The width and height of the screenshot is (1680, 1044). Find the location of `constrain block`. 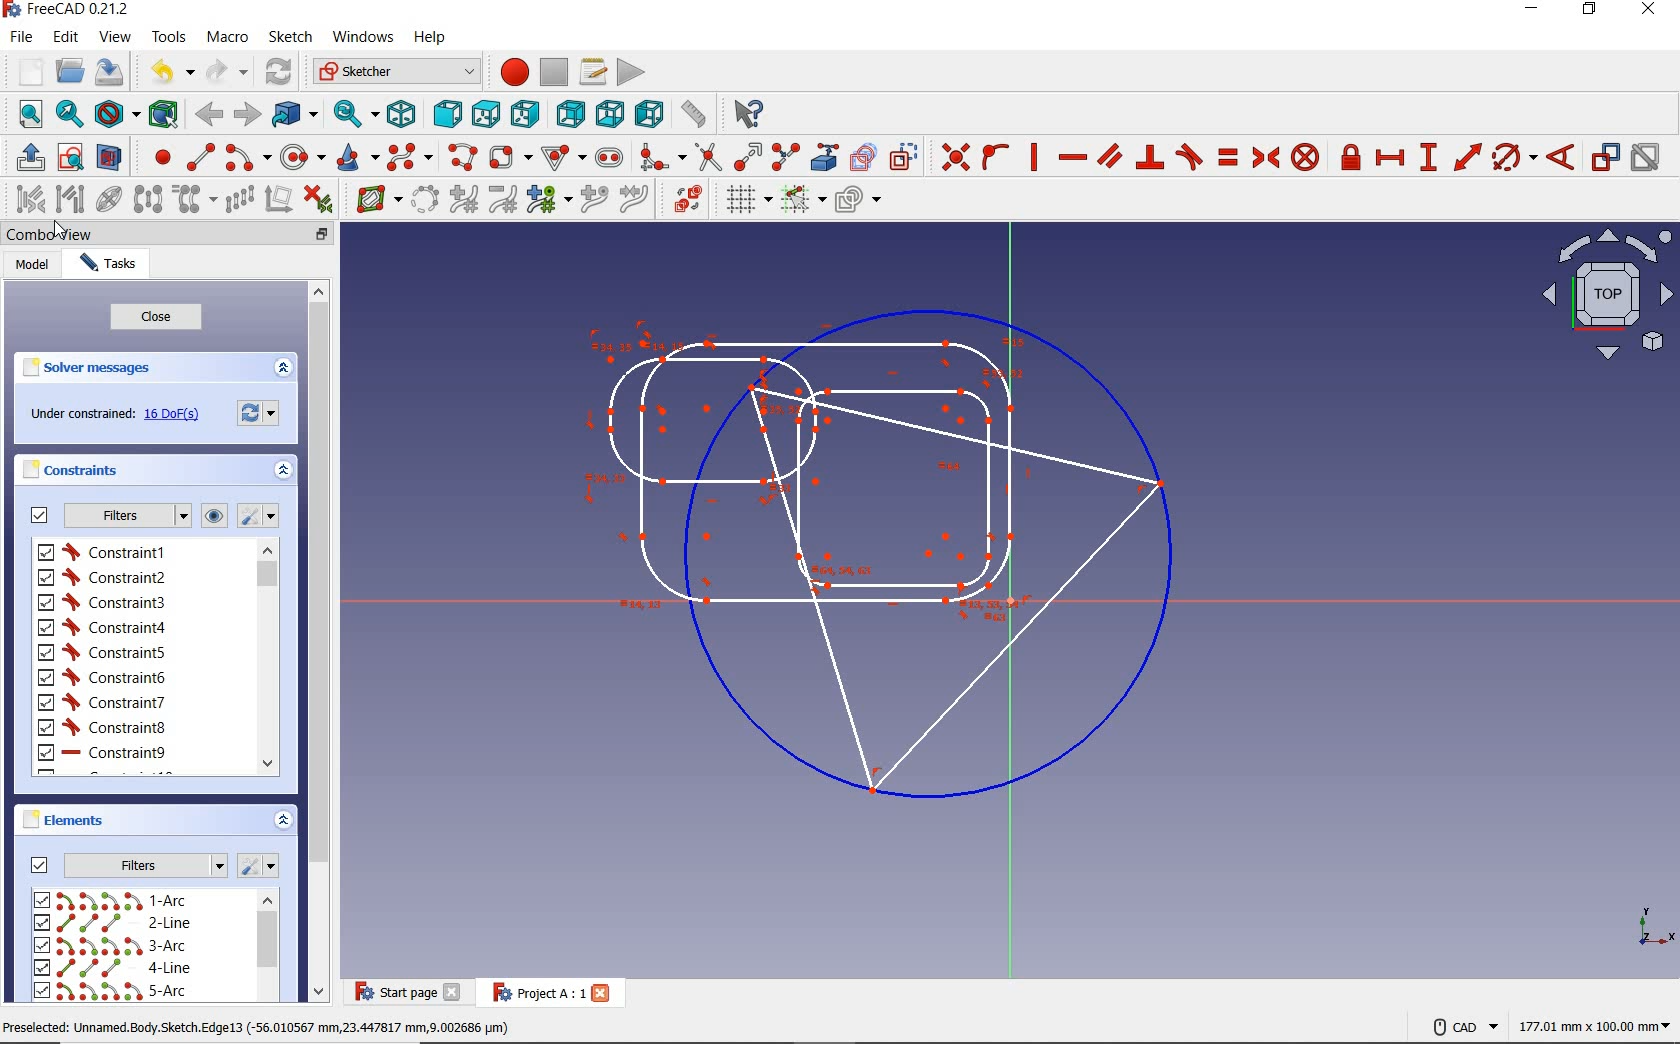

constrain block is located at coordinates (1305, 156).